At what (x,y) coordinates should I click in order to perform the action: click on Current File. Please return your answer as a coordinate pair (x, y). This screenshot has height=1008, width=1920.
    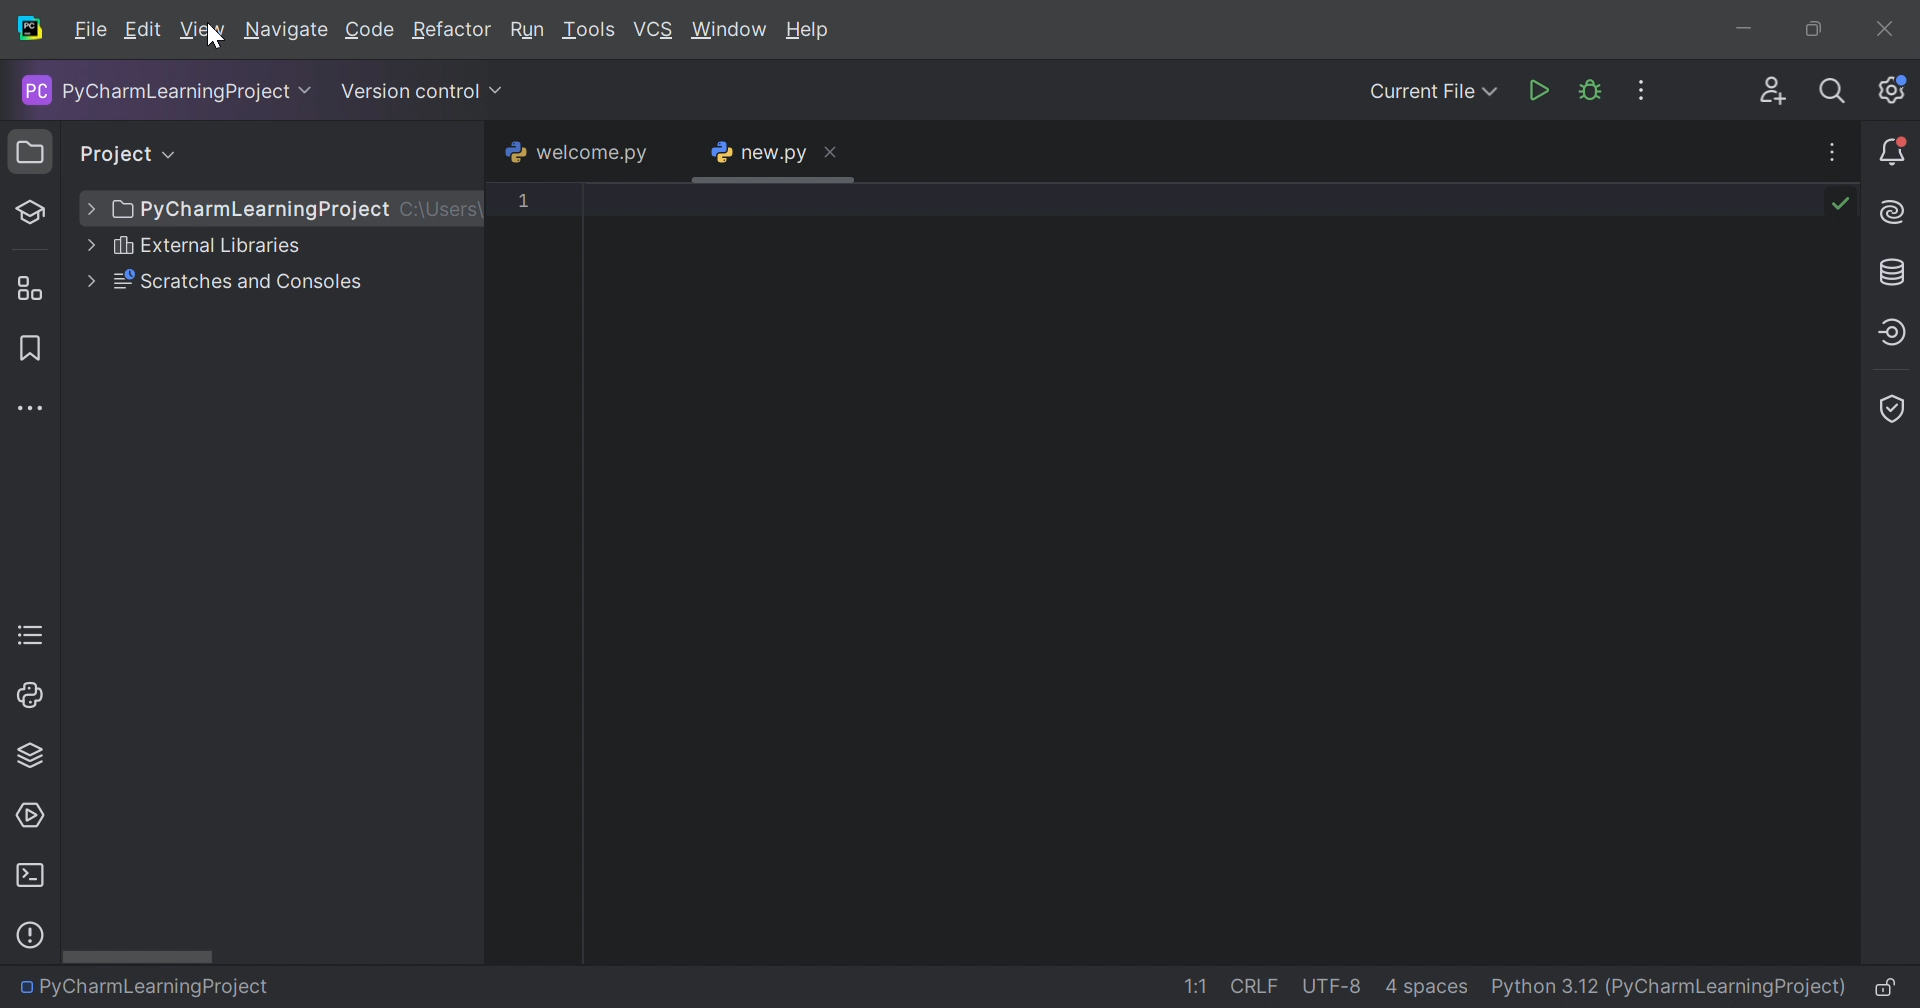
    Looking at the image, I should click on (1435, 93).